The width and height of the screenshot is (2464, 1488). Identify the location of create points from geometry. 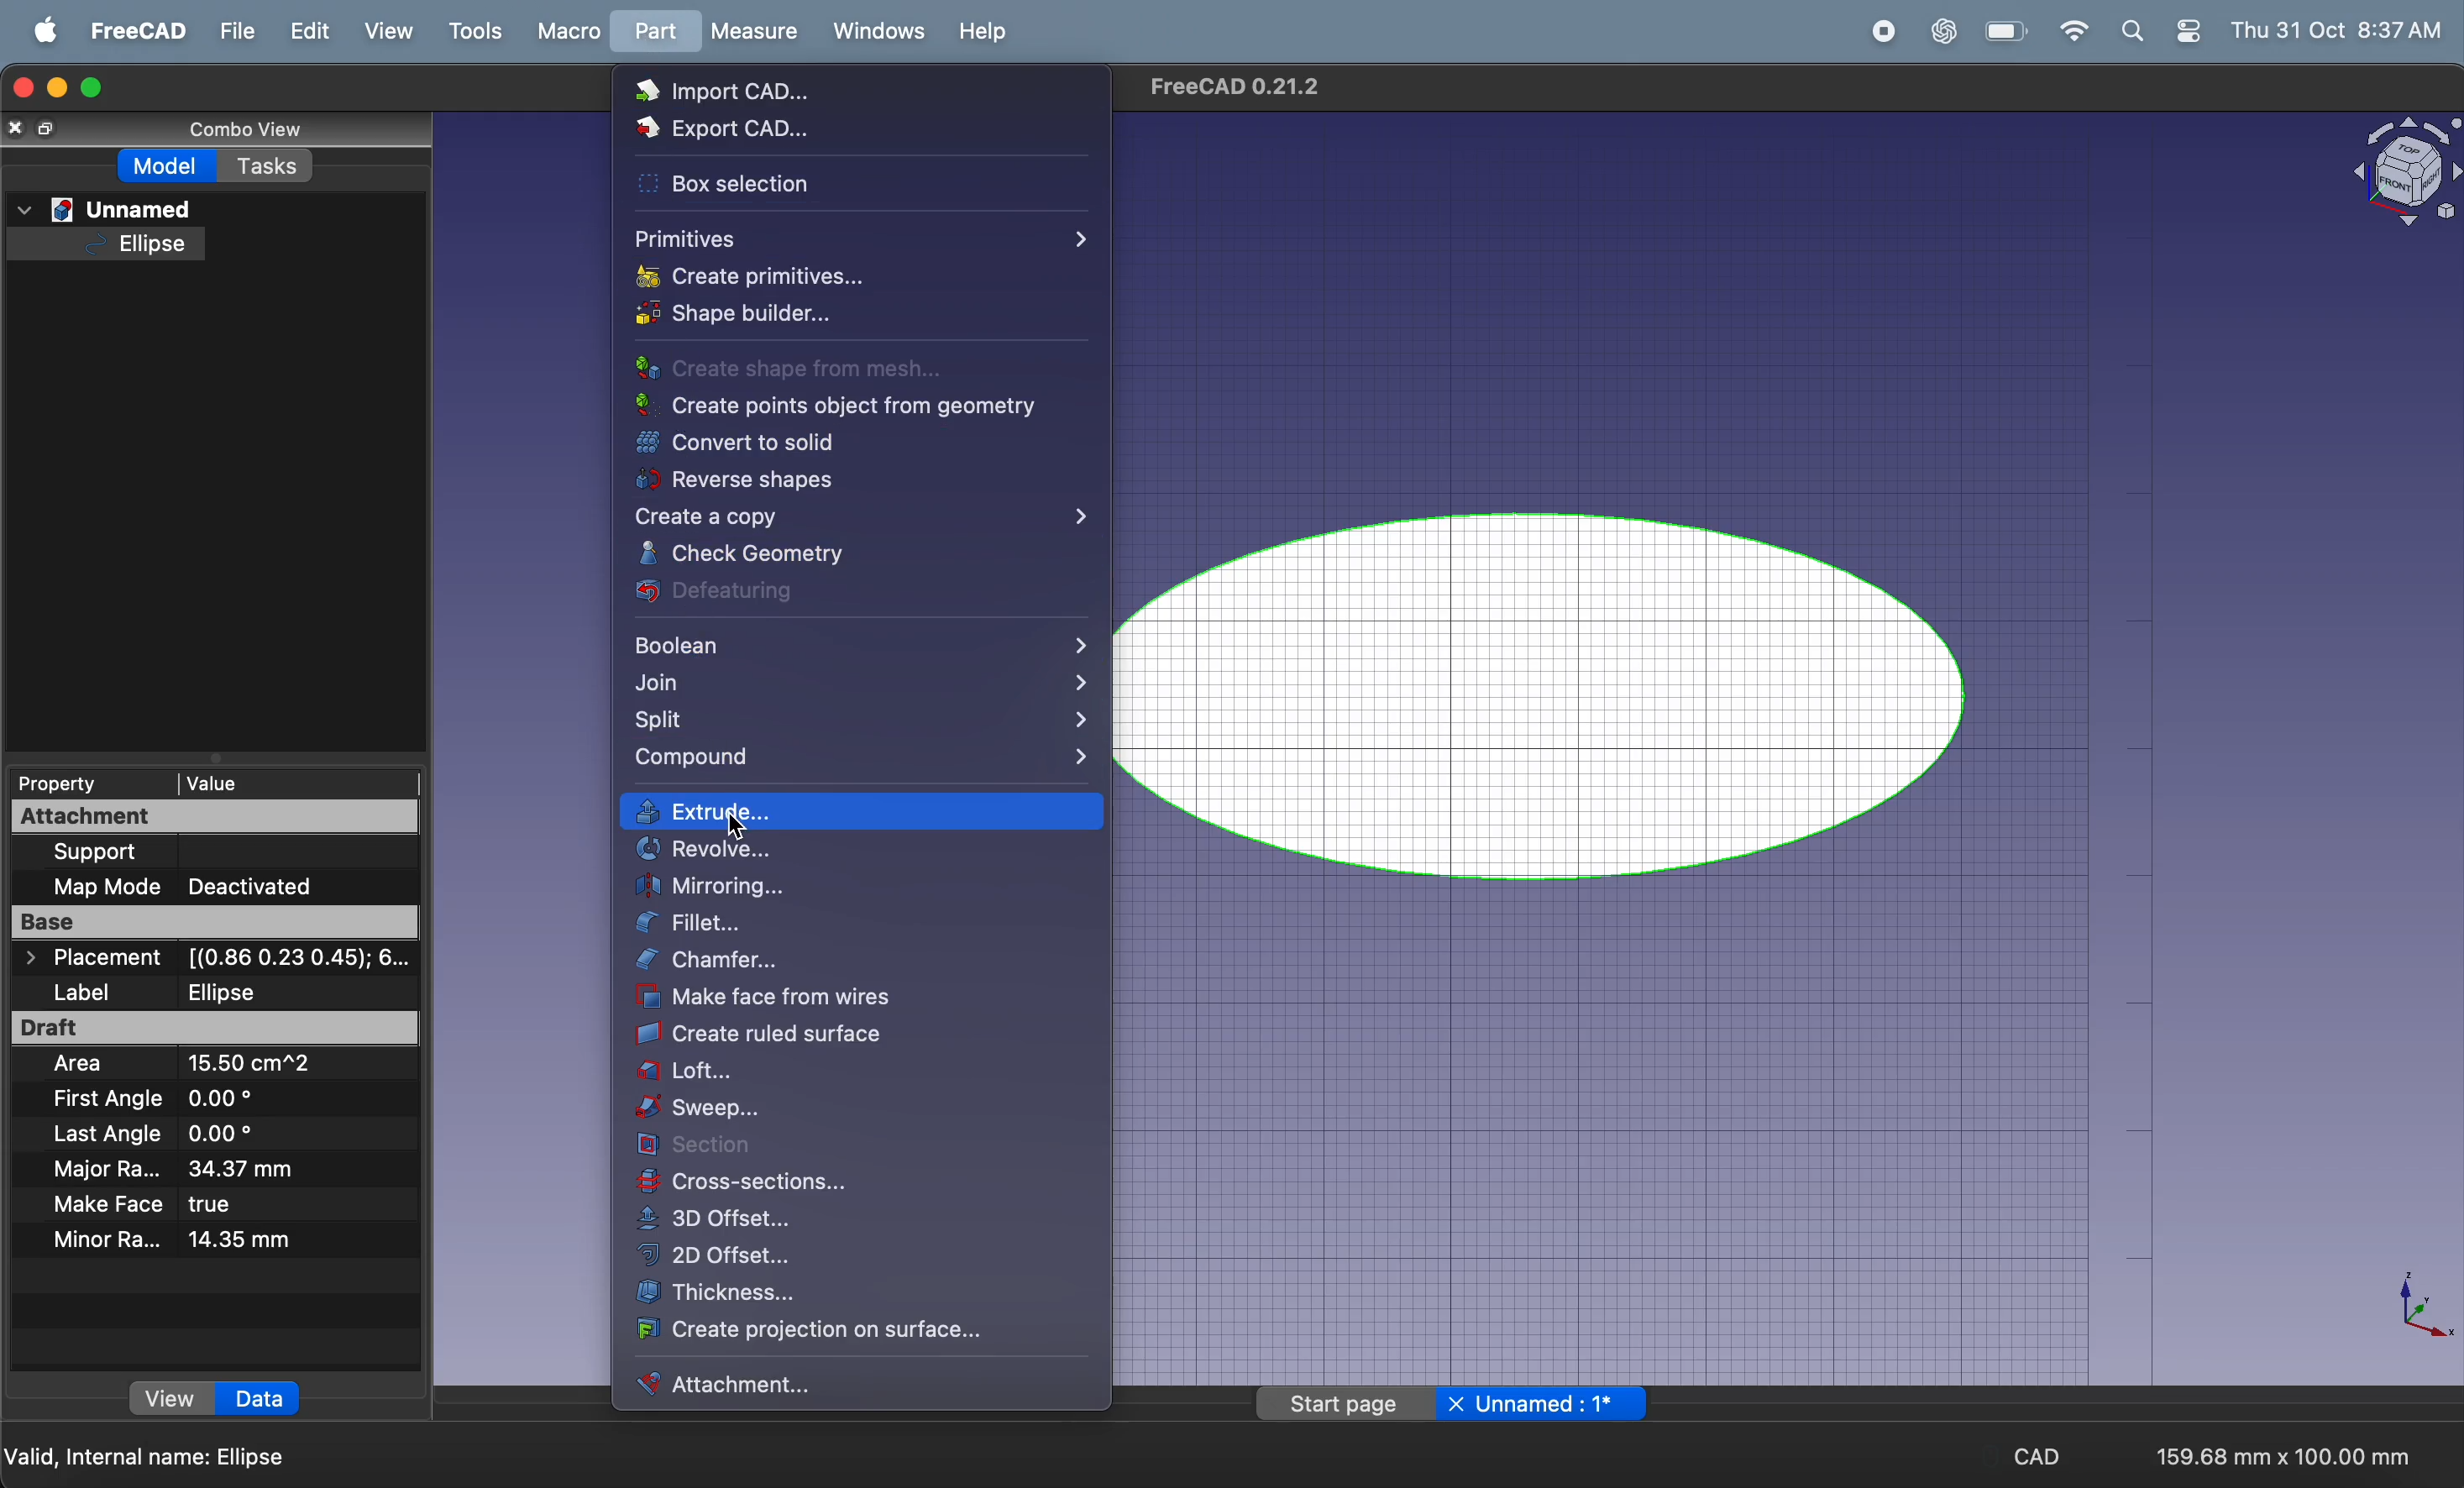
(840, 403).